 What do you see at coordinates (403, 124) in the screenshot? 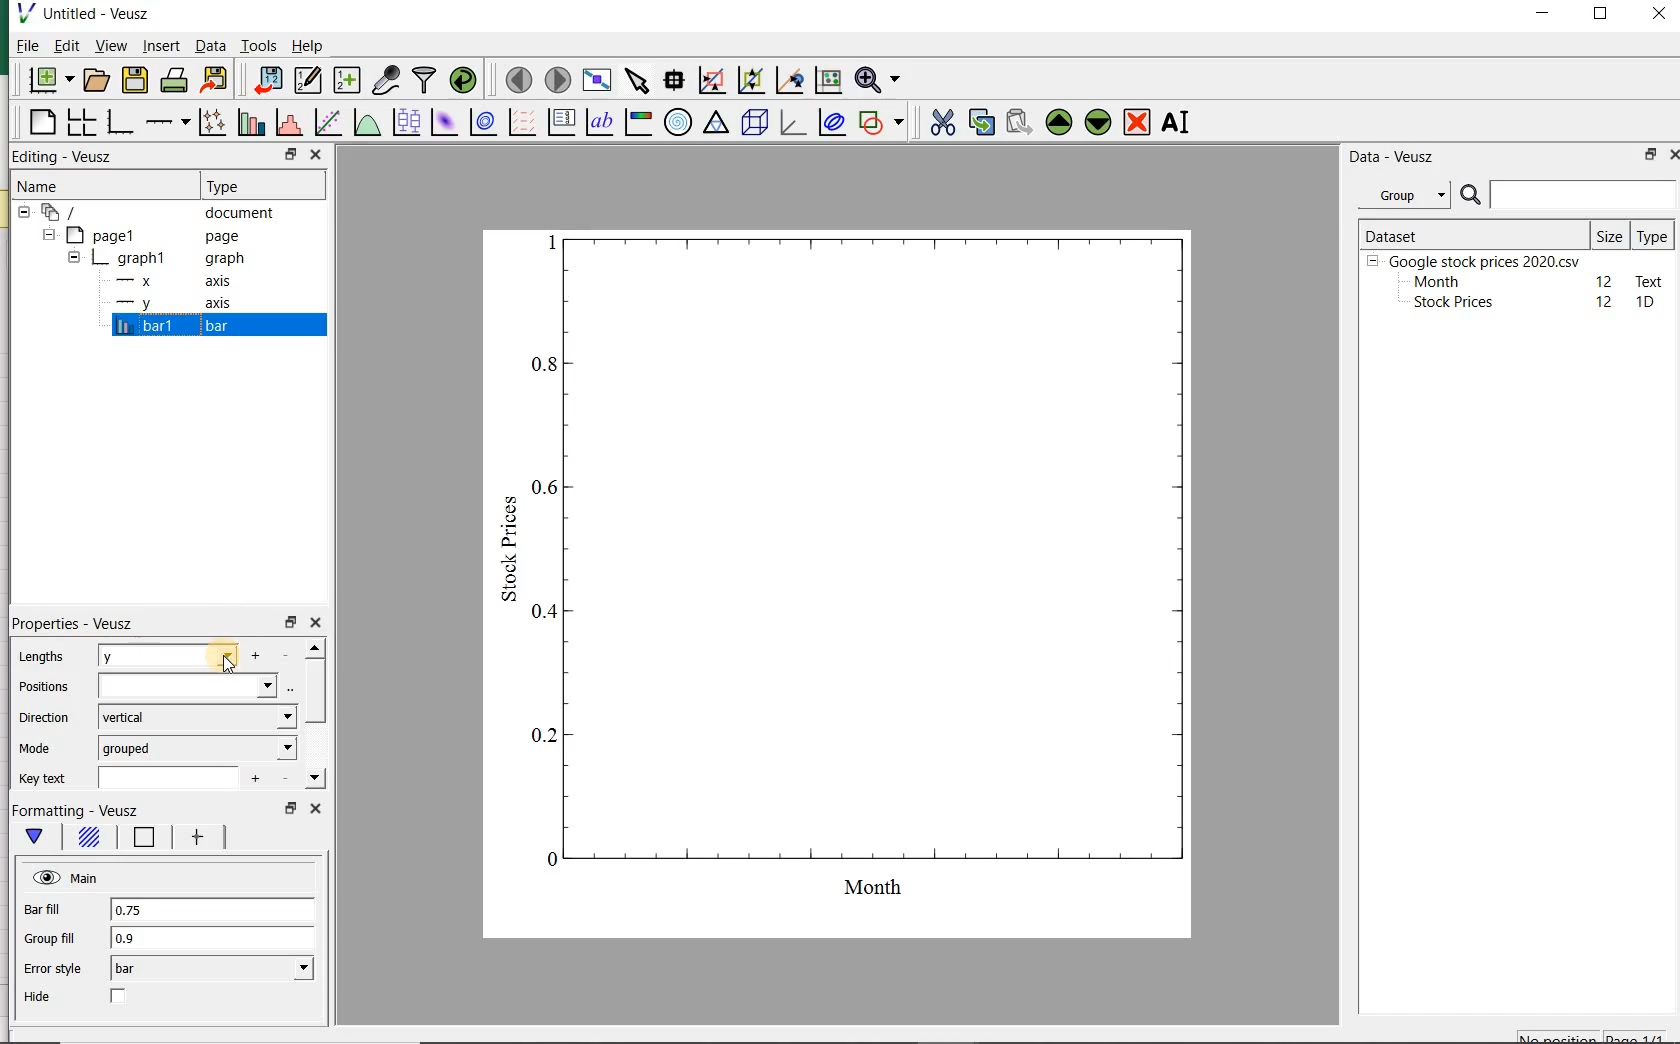
I see `plot box plots` at bounding box center [403, 124].